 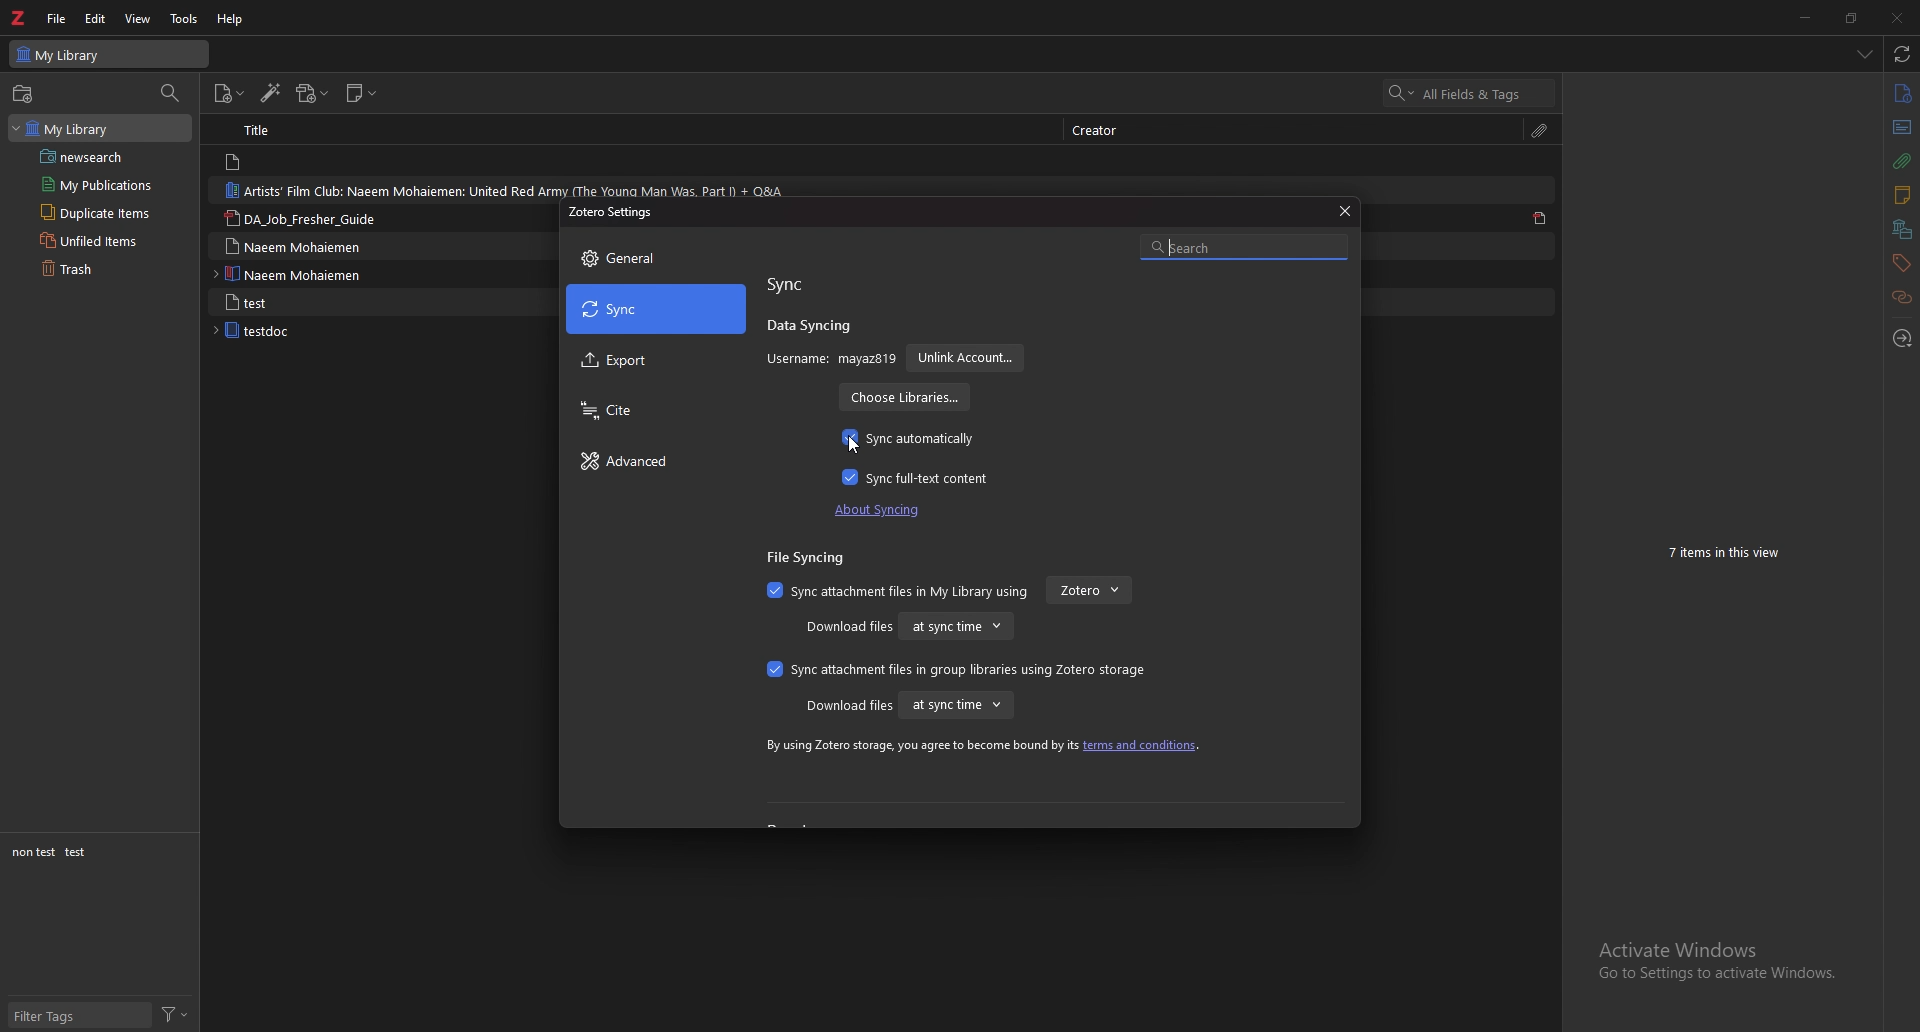 I want to click on download files, so click(x=848, y=706).